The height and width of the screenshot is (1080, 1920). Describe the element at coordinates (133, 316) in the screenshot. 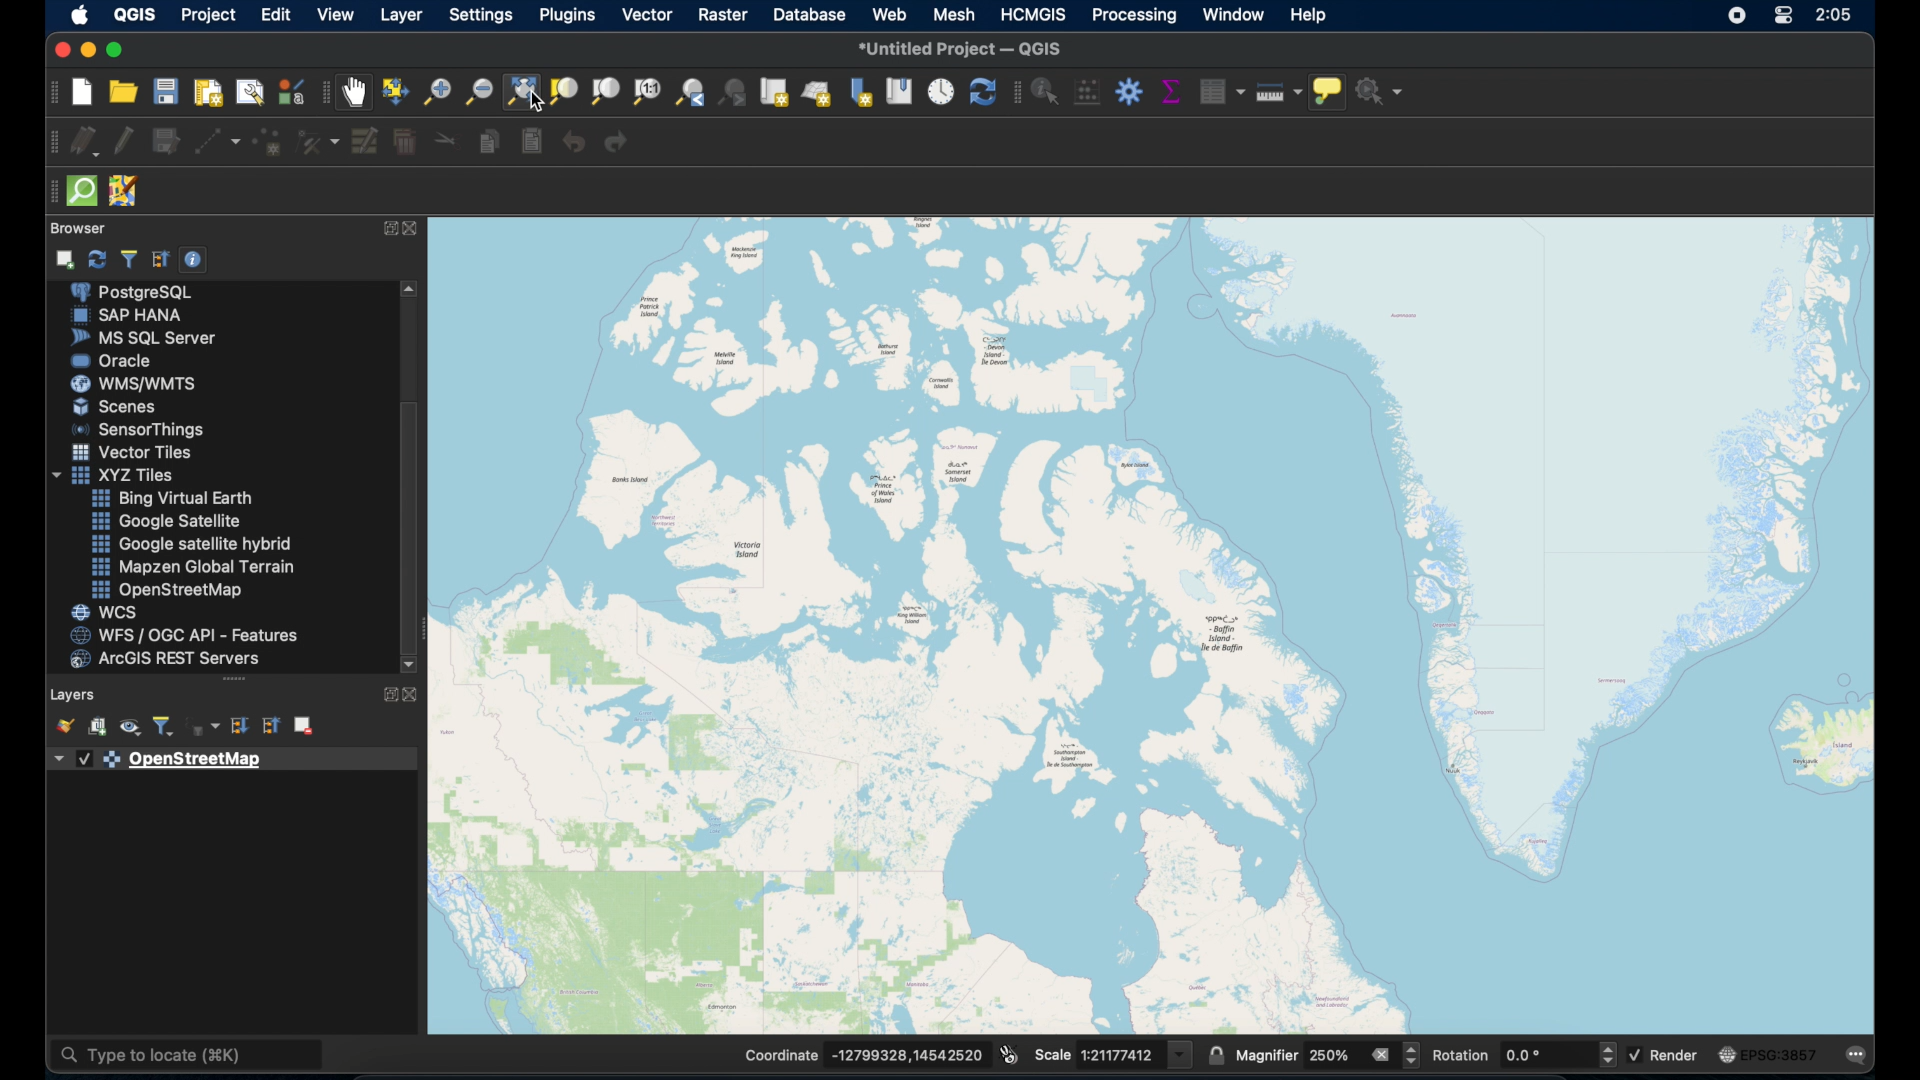

I see `sap hana` at that location.